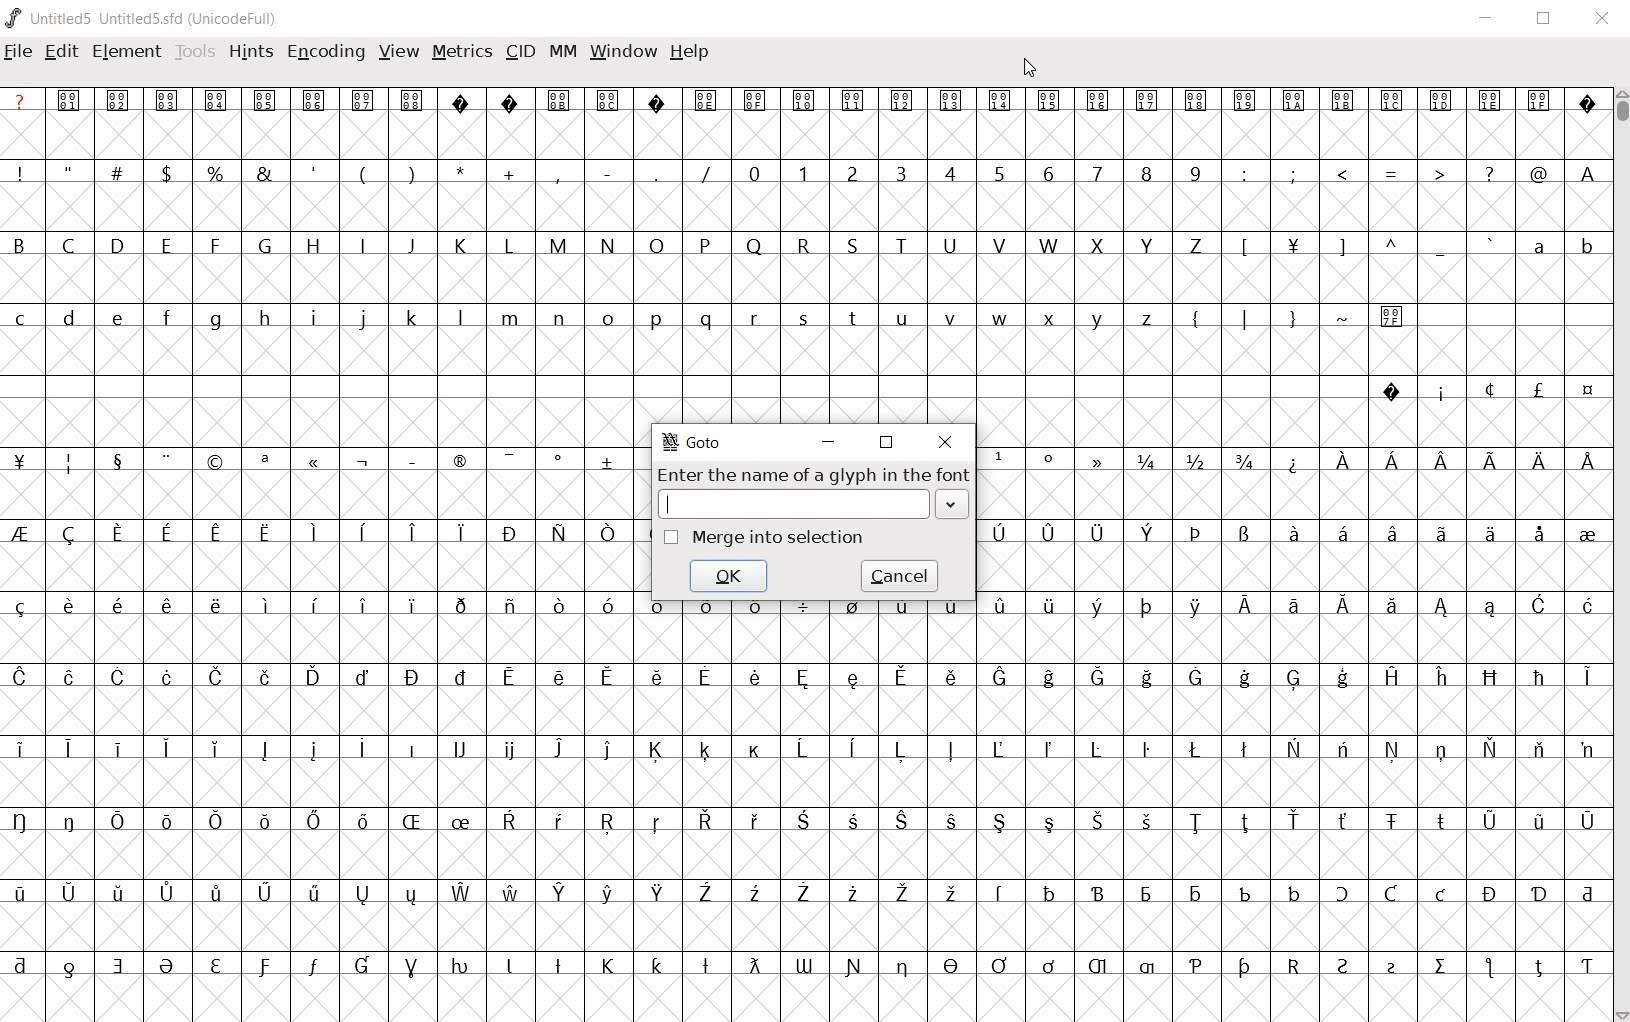 This screenshot has height=1022, width=1630. What do you see at coordinates (802, 823) in the screenshot?
I see `Symbol` at bounding box center [802, 823].